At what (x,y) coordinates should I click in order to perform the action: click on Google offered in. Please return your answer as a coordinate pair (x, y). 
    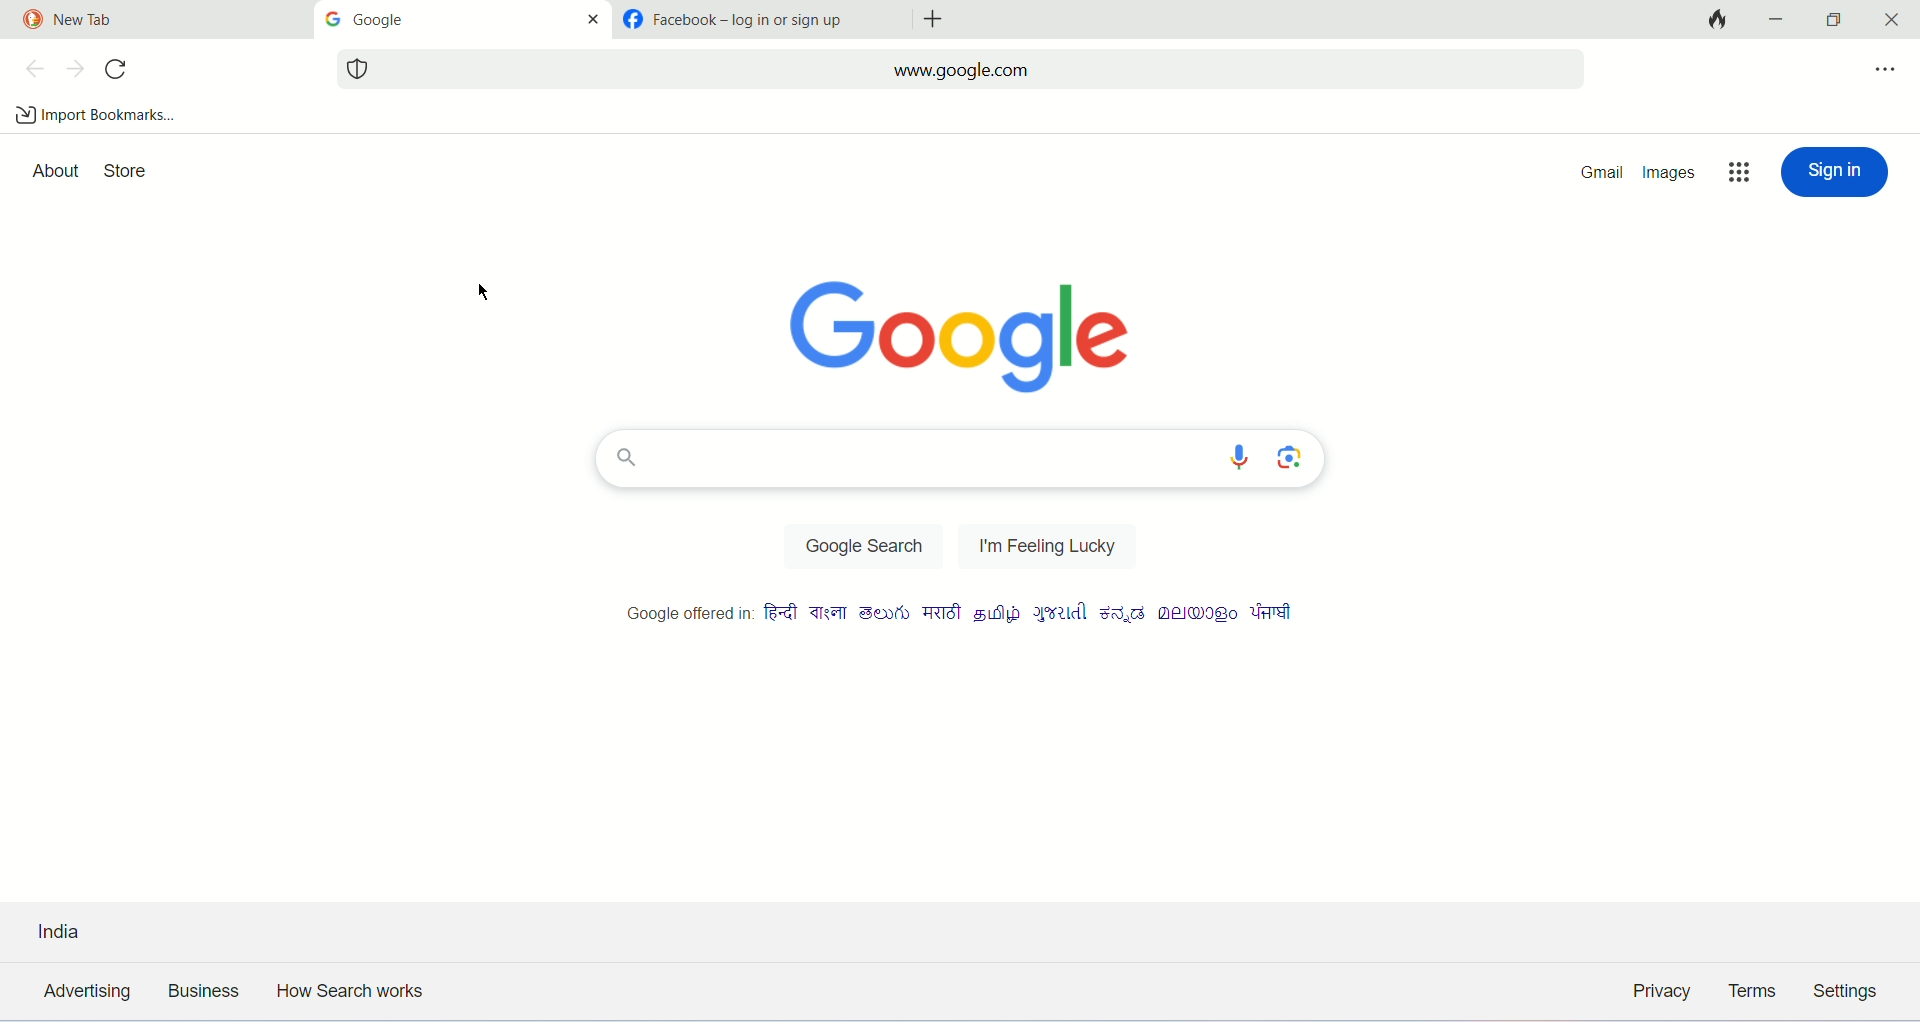
    Looking at the image, I should click on (957, 615).